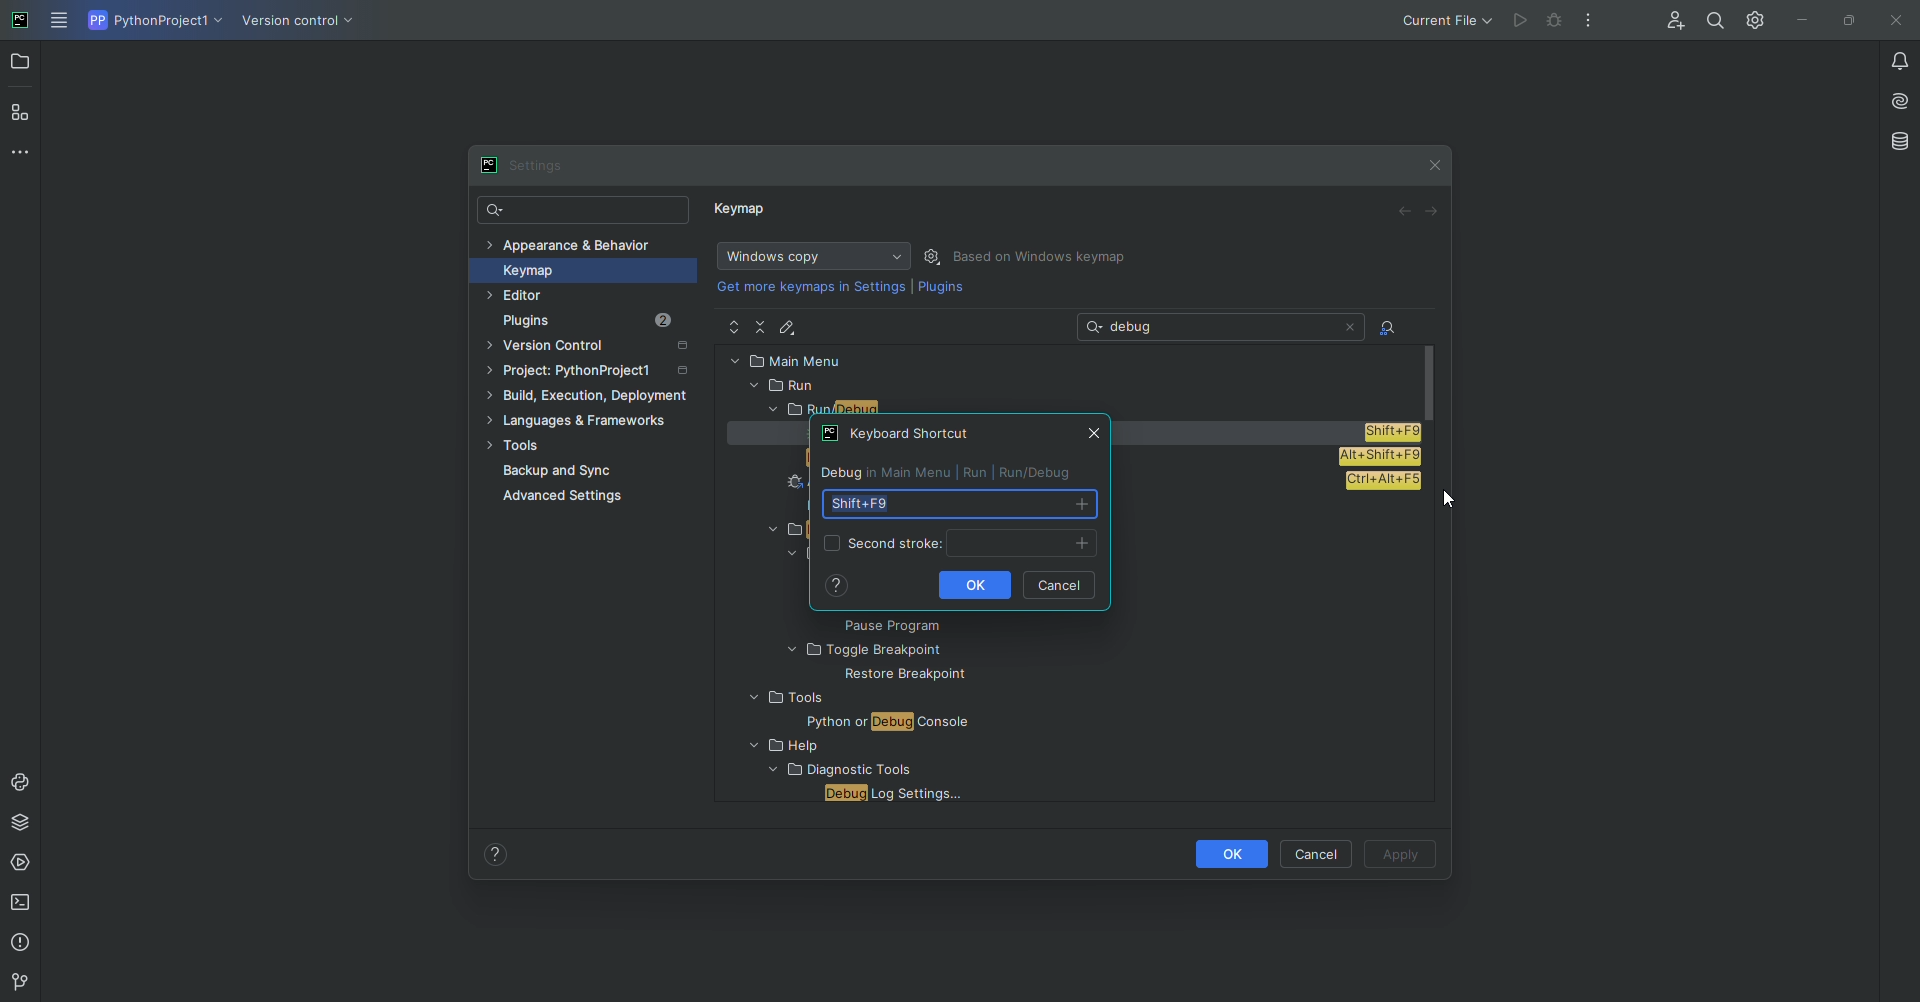 The height and width of the screenshot is (1002, 1920). I want to click on Notifications, so click(1888, 60).